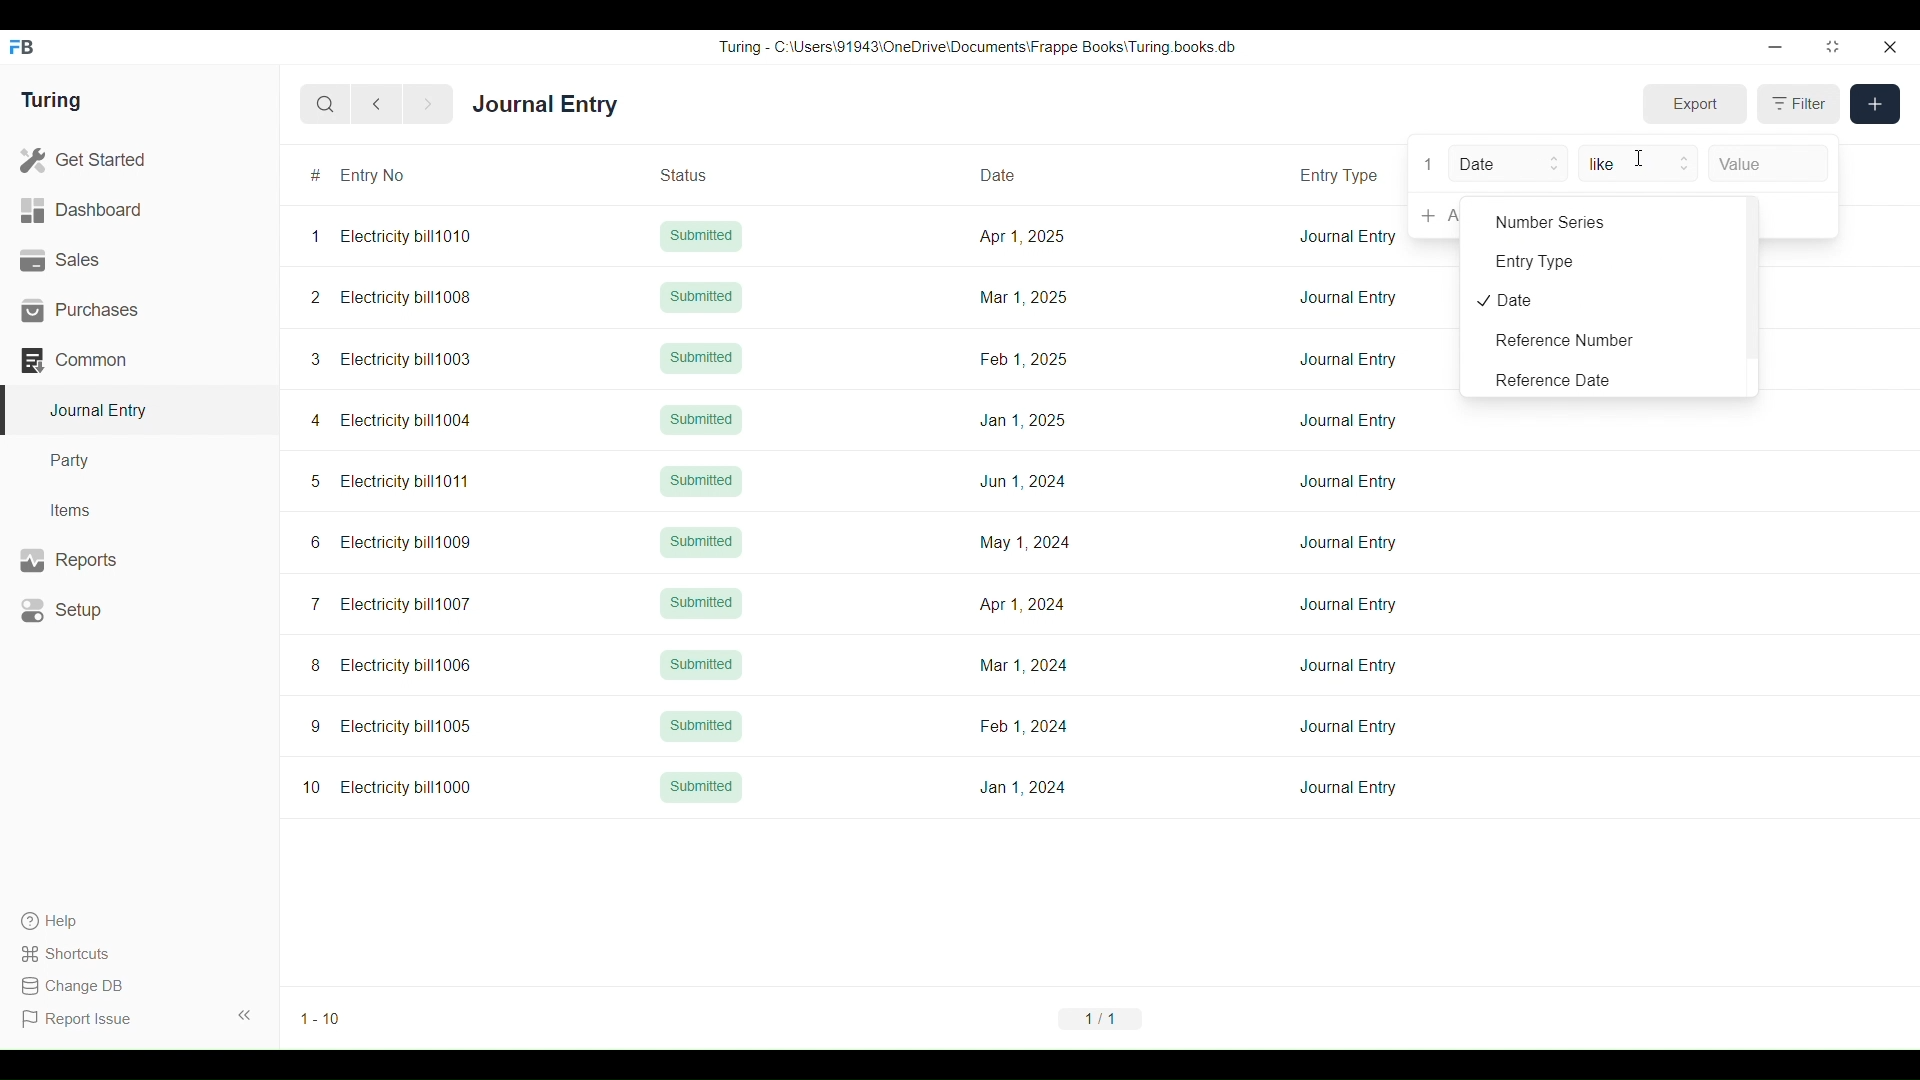  Describe the element at coordinates (1348, 665) in the screenshot. I see `Journal Entry` at that location.